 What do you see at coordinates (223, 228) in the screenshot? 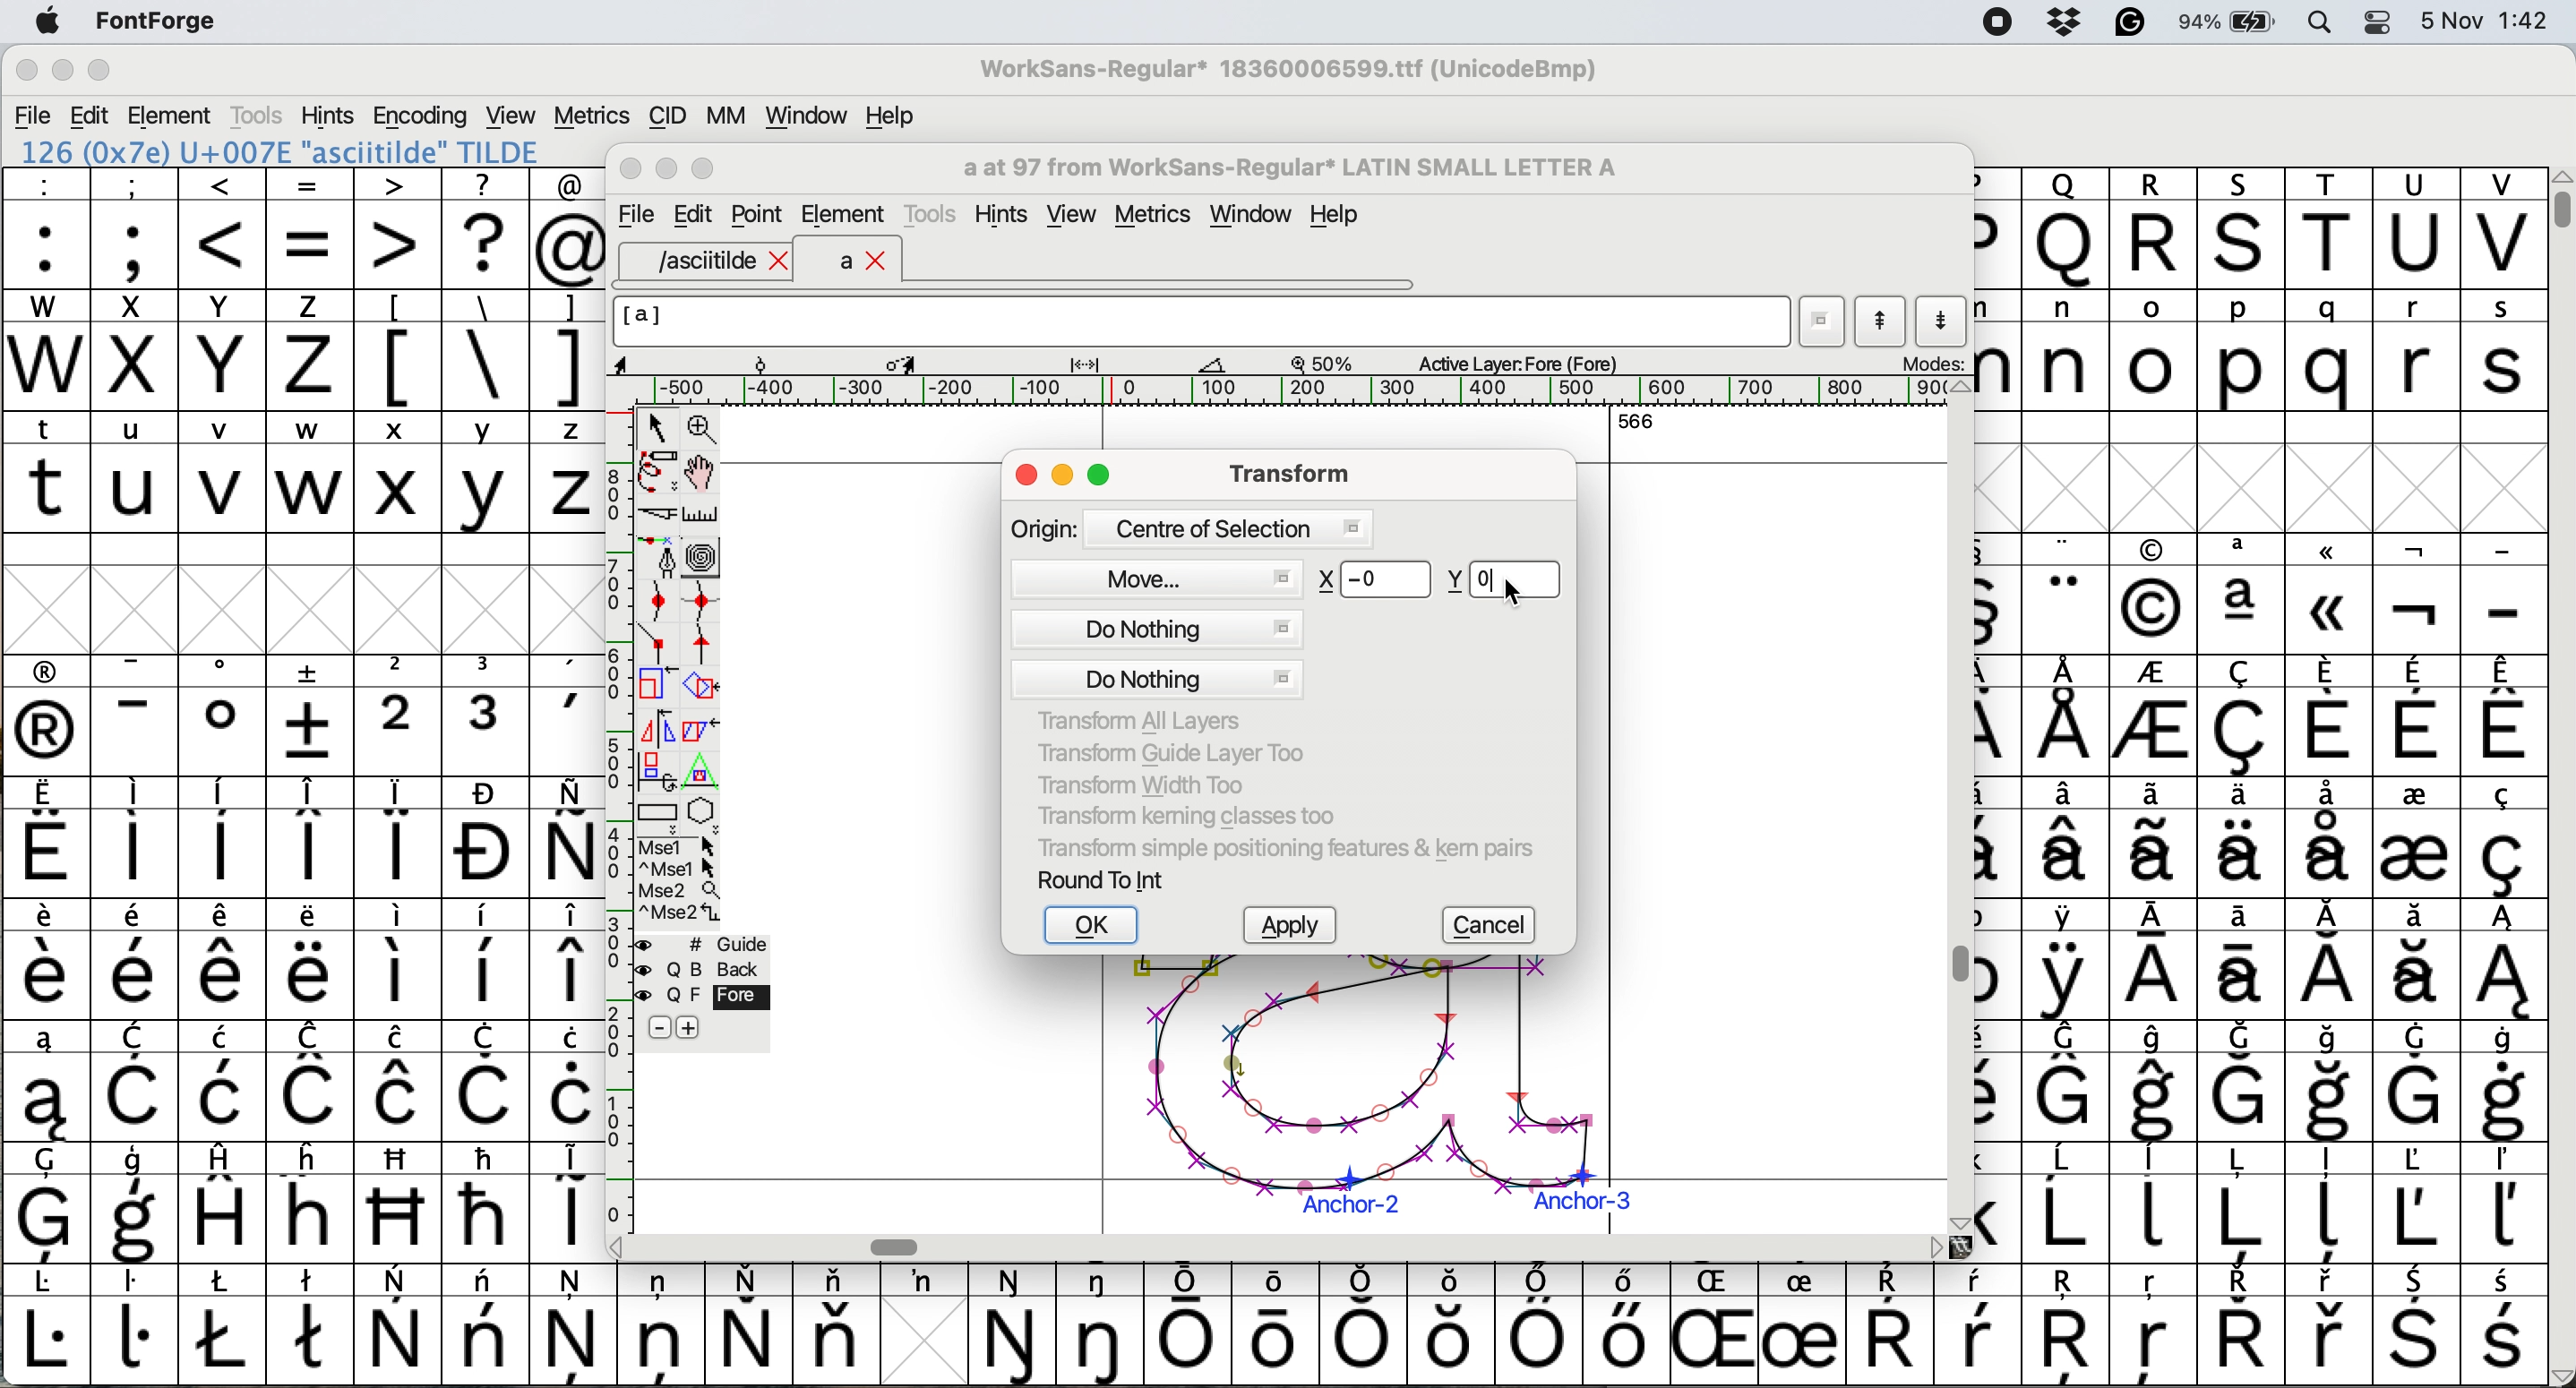
I see `<` at bounding box center [223, 228].